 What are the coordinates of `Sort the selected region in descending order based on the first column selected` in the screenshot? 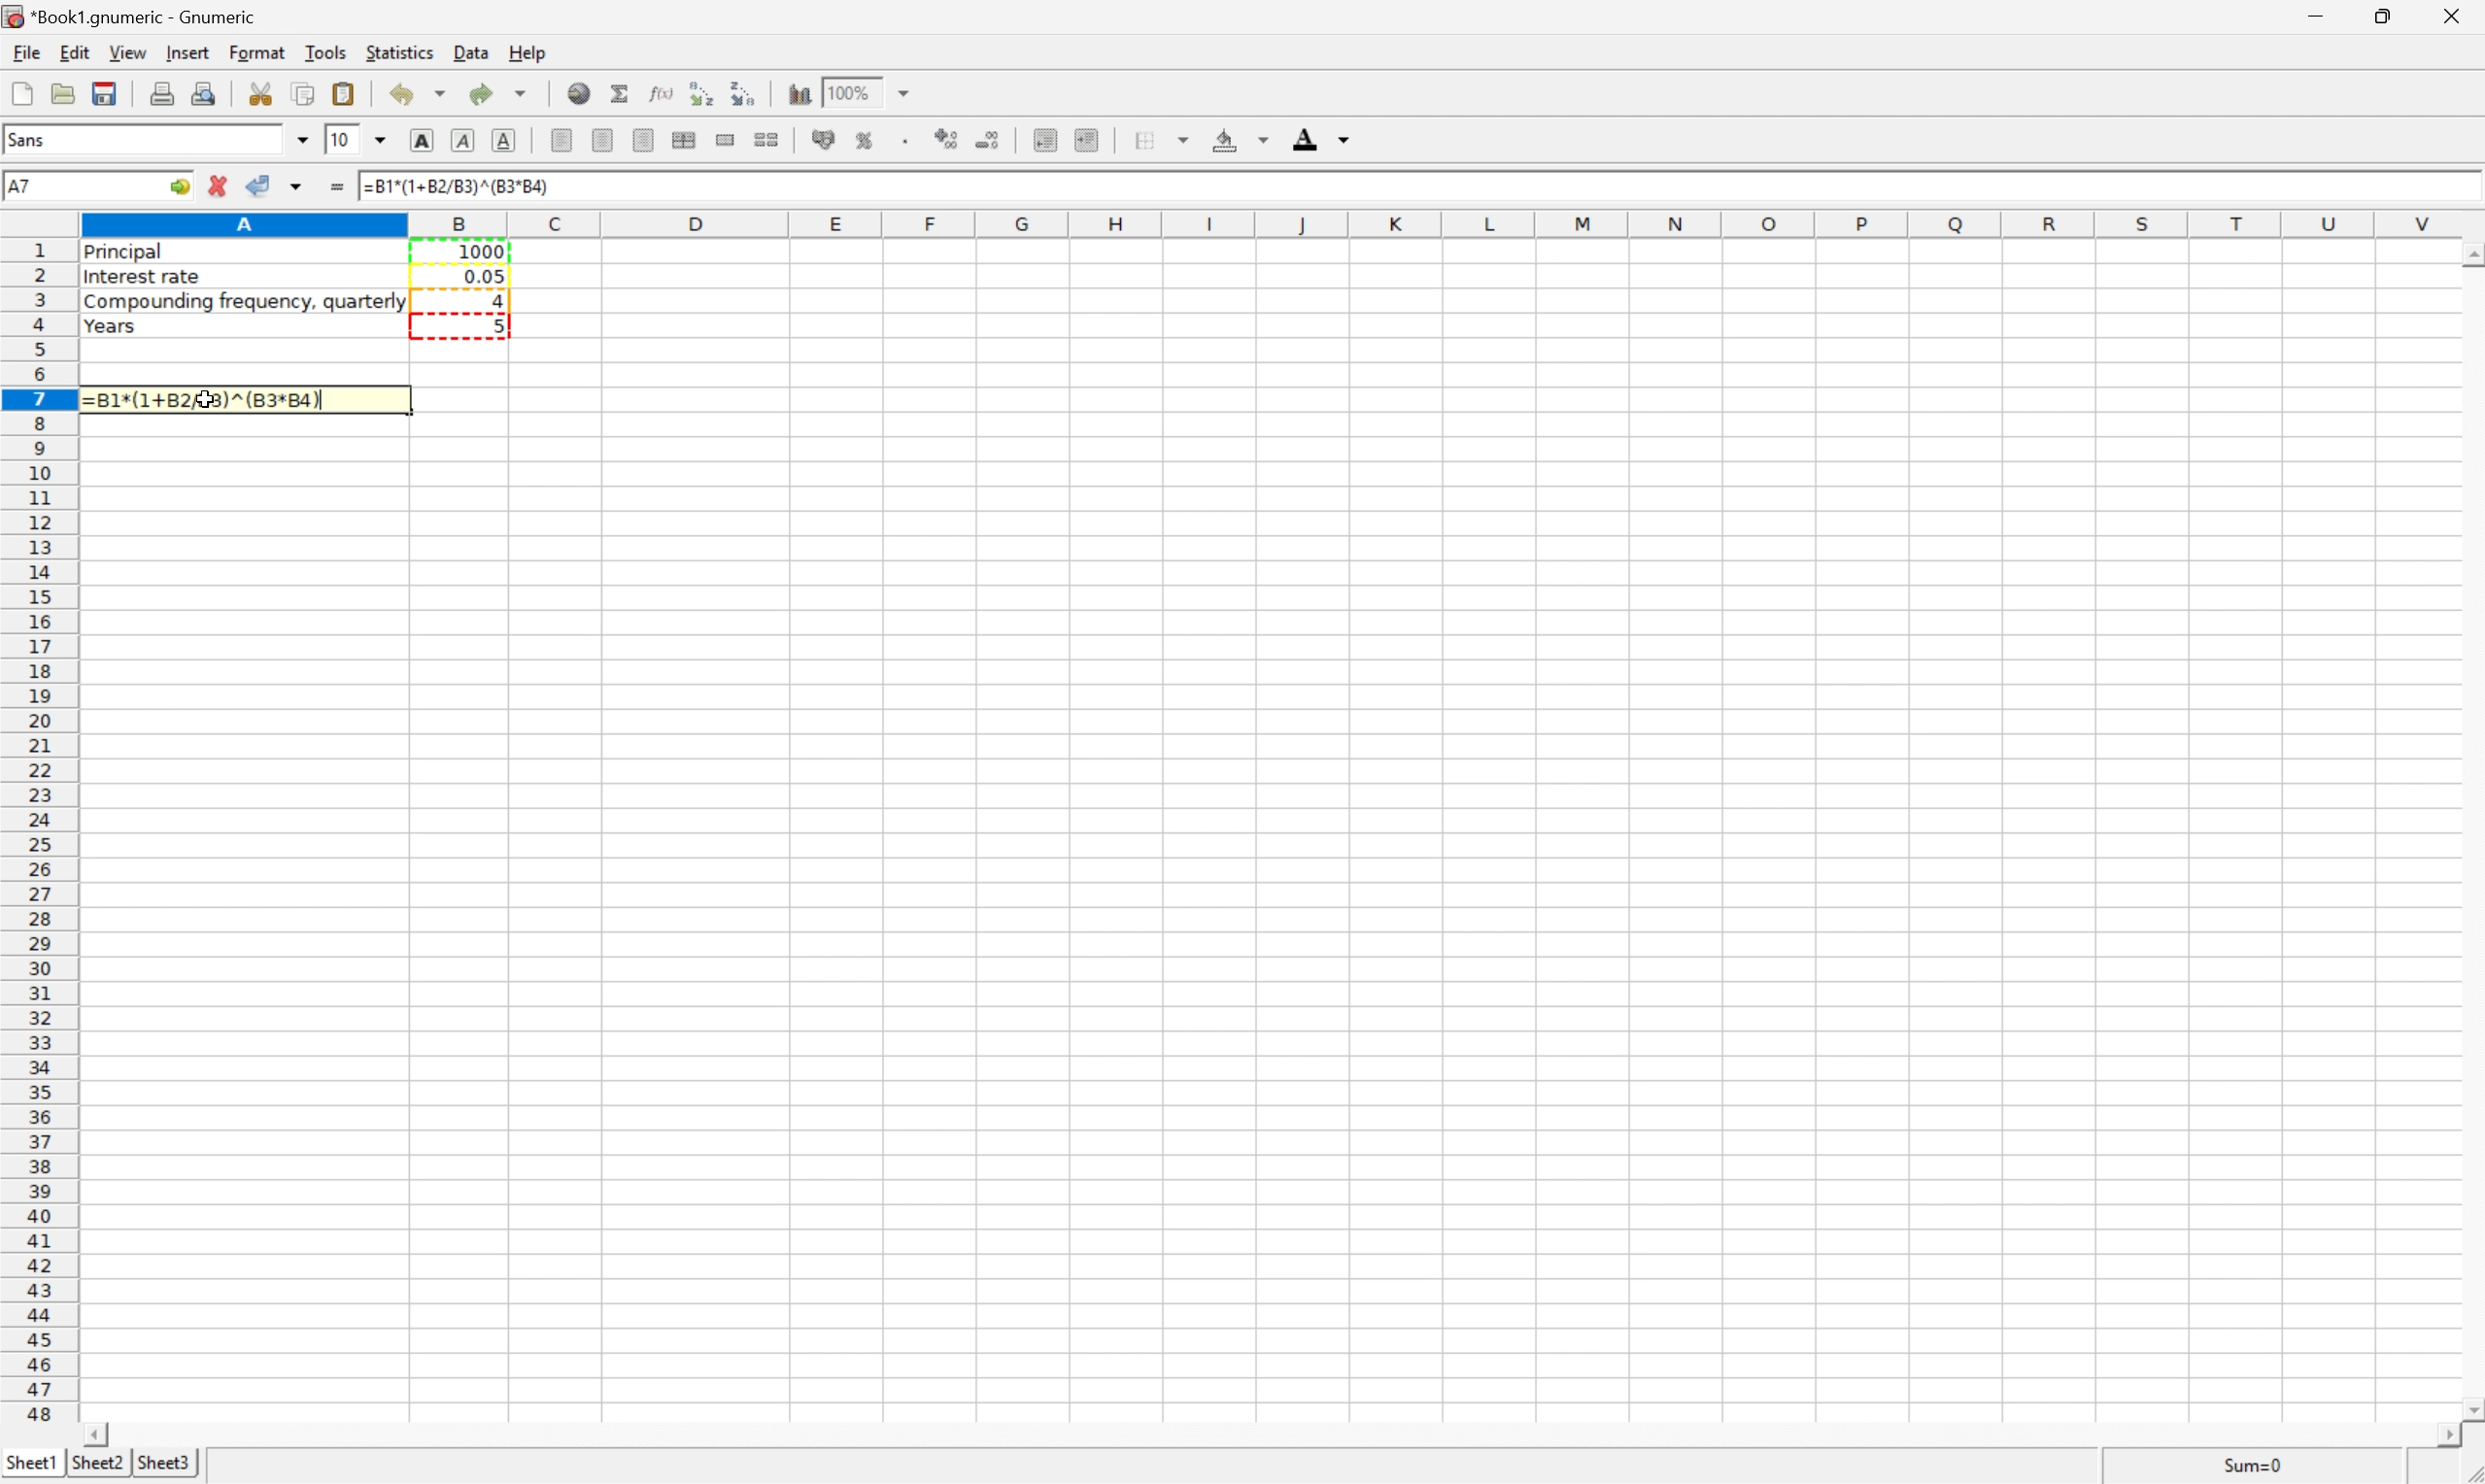 It's located at (744, 92).